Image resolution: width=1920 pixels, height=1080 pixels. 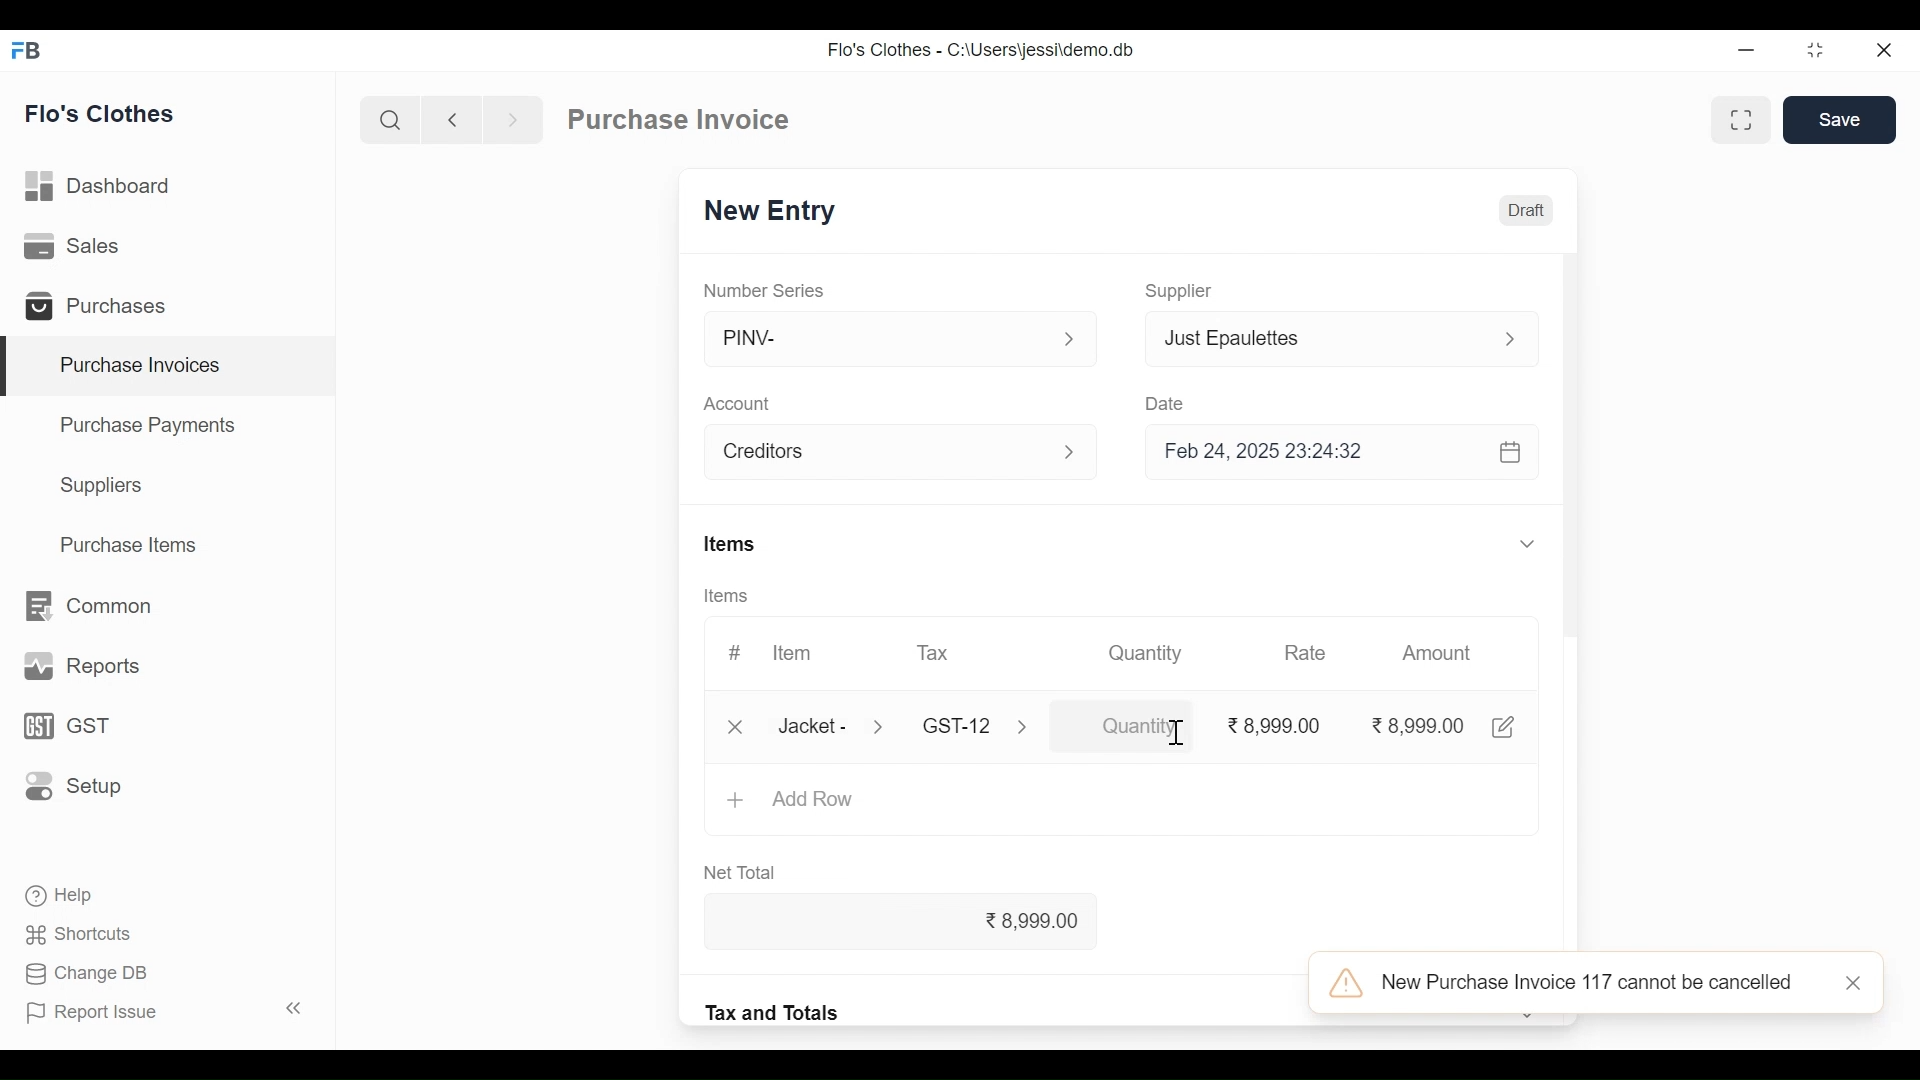 What do you see at coordinates (735, 802) in the screenshot?
I see `+` at bounding box center [735, 802].